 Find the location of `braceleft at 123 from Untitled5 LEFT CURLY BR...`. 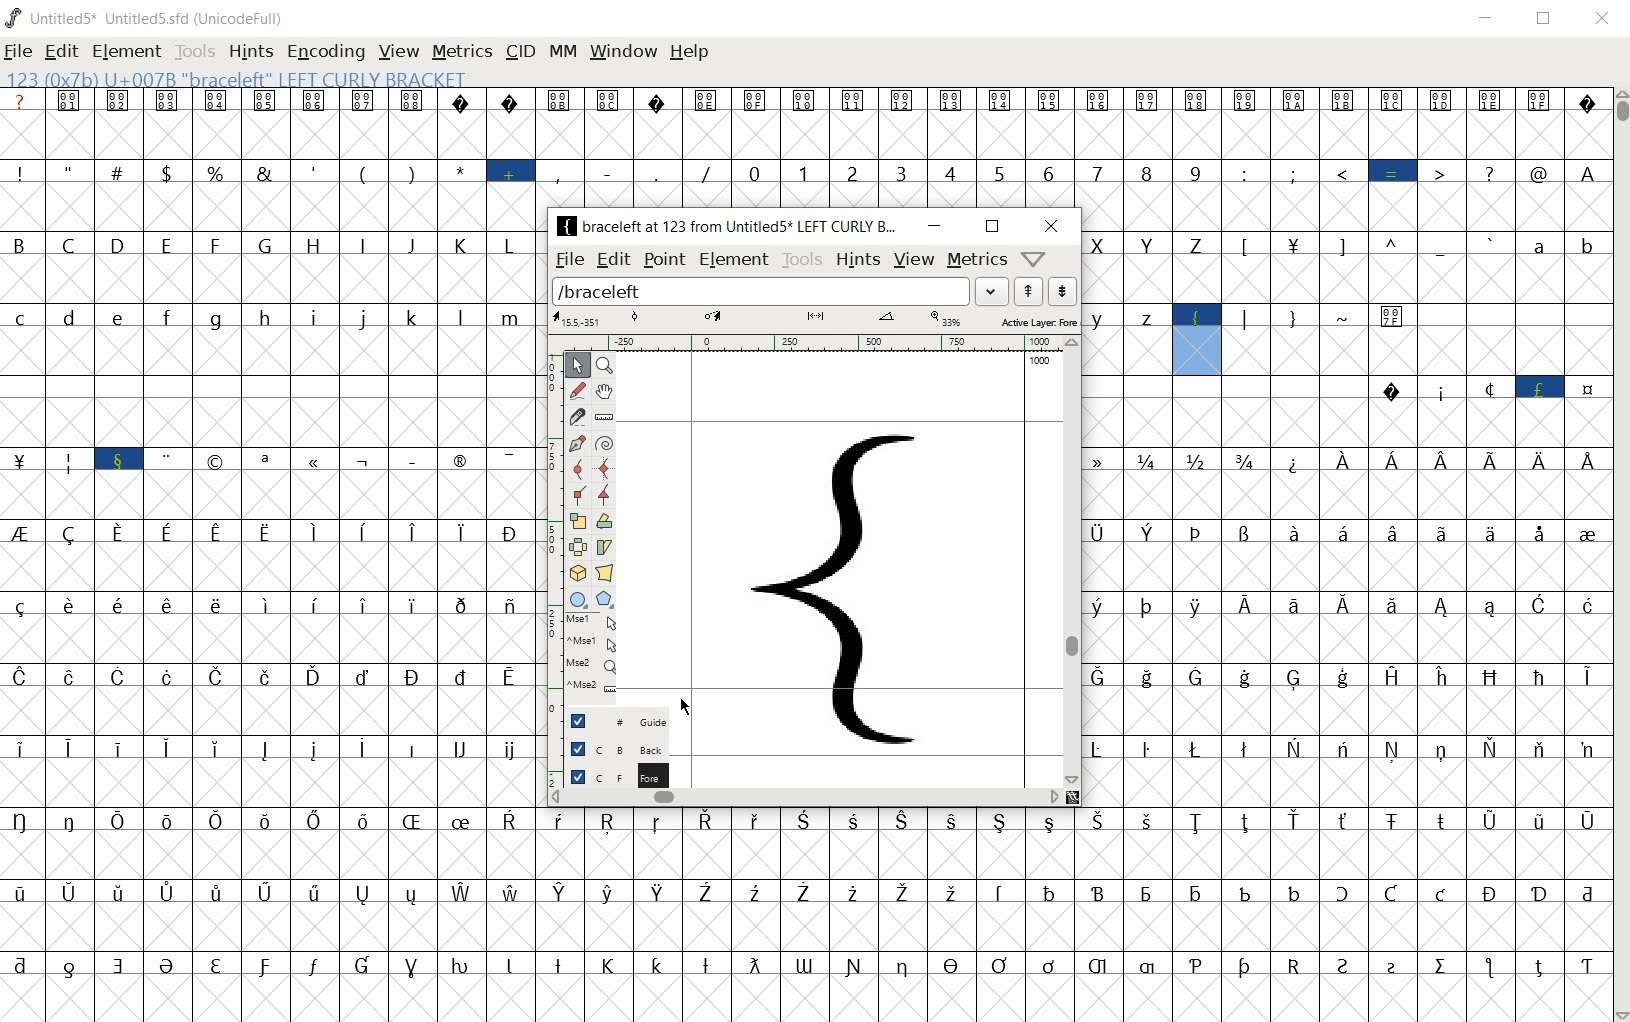

braceleft at 123 from Untitled5 LEFT CURLY BR... is located at coordinates (730, 225).